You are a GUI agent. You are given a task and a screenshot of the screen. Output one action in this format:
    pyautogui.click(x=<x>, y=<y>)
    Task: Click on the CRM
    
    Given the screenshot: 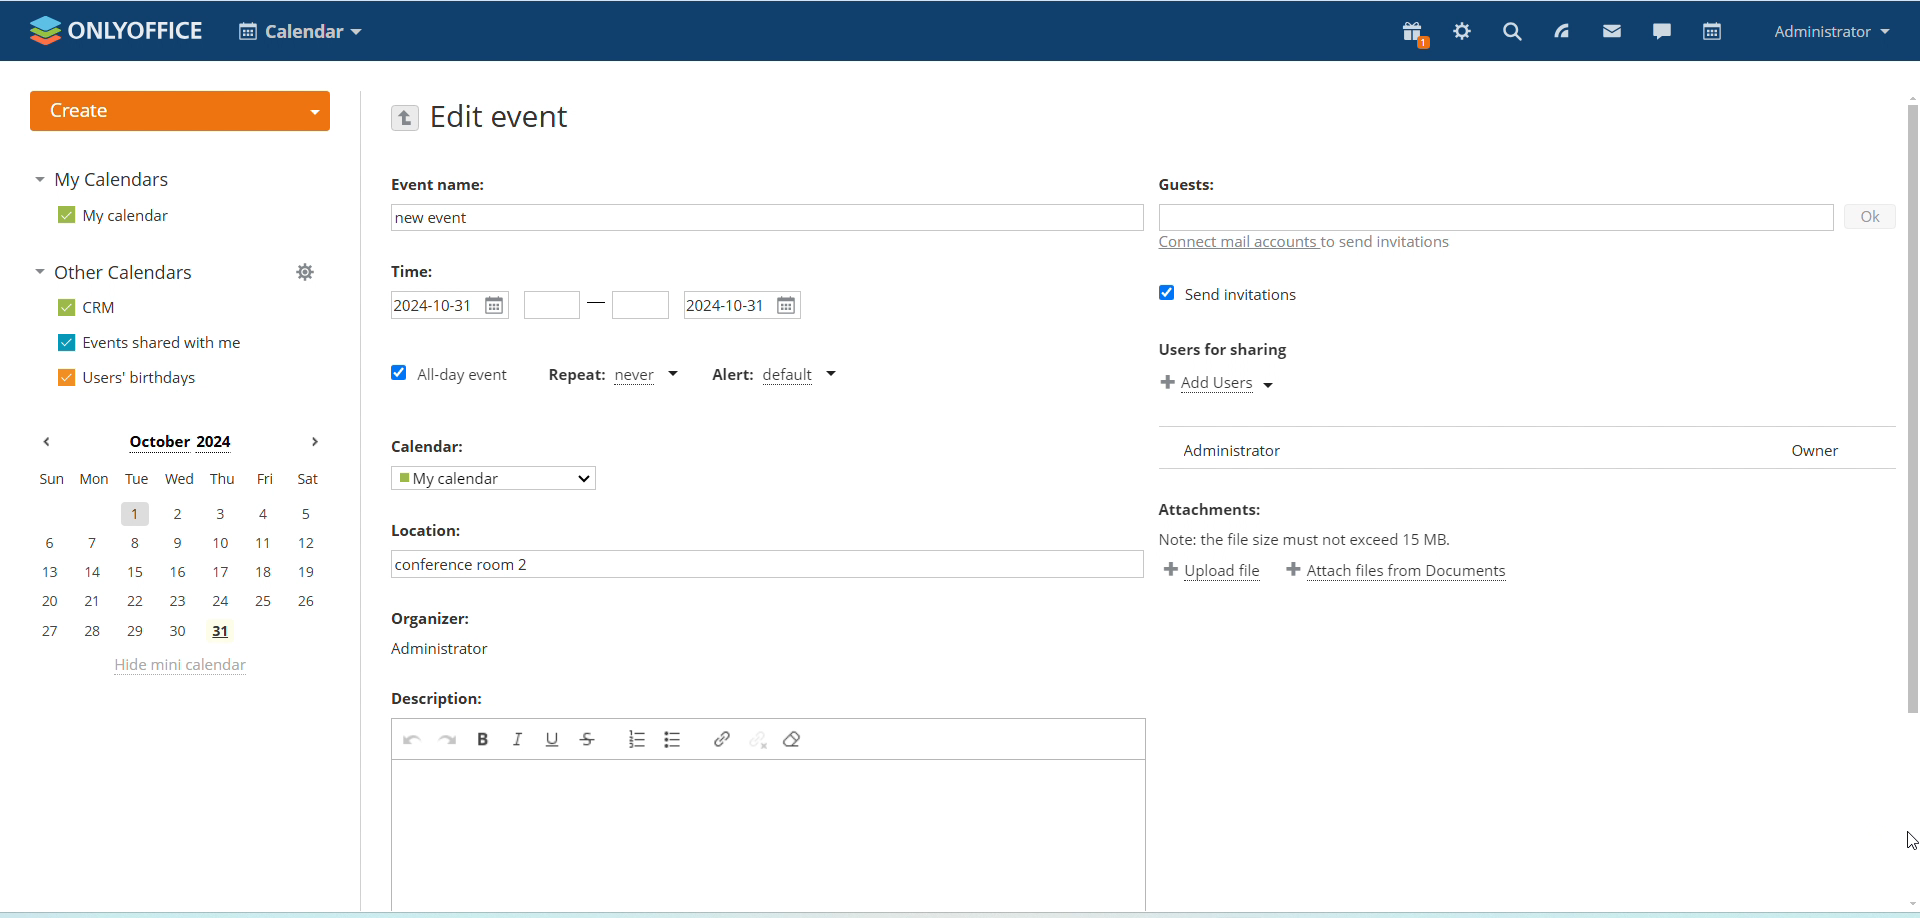 What is the action you would take?
    pyautogui.click(x=90, y=308)
    